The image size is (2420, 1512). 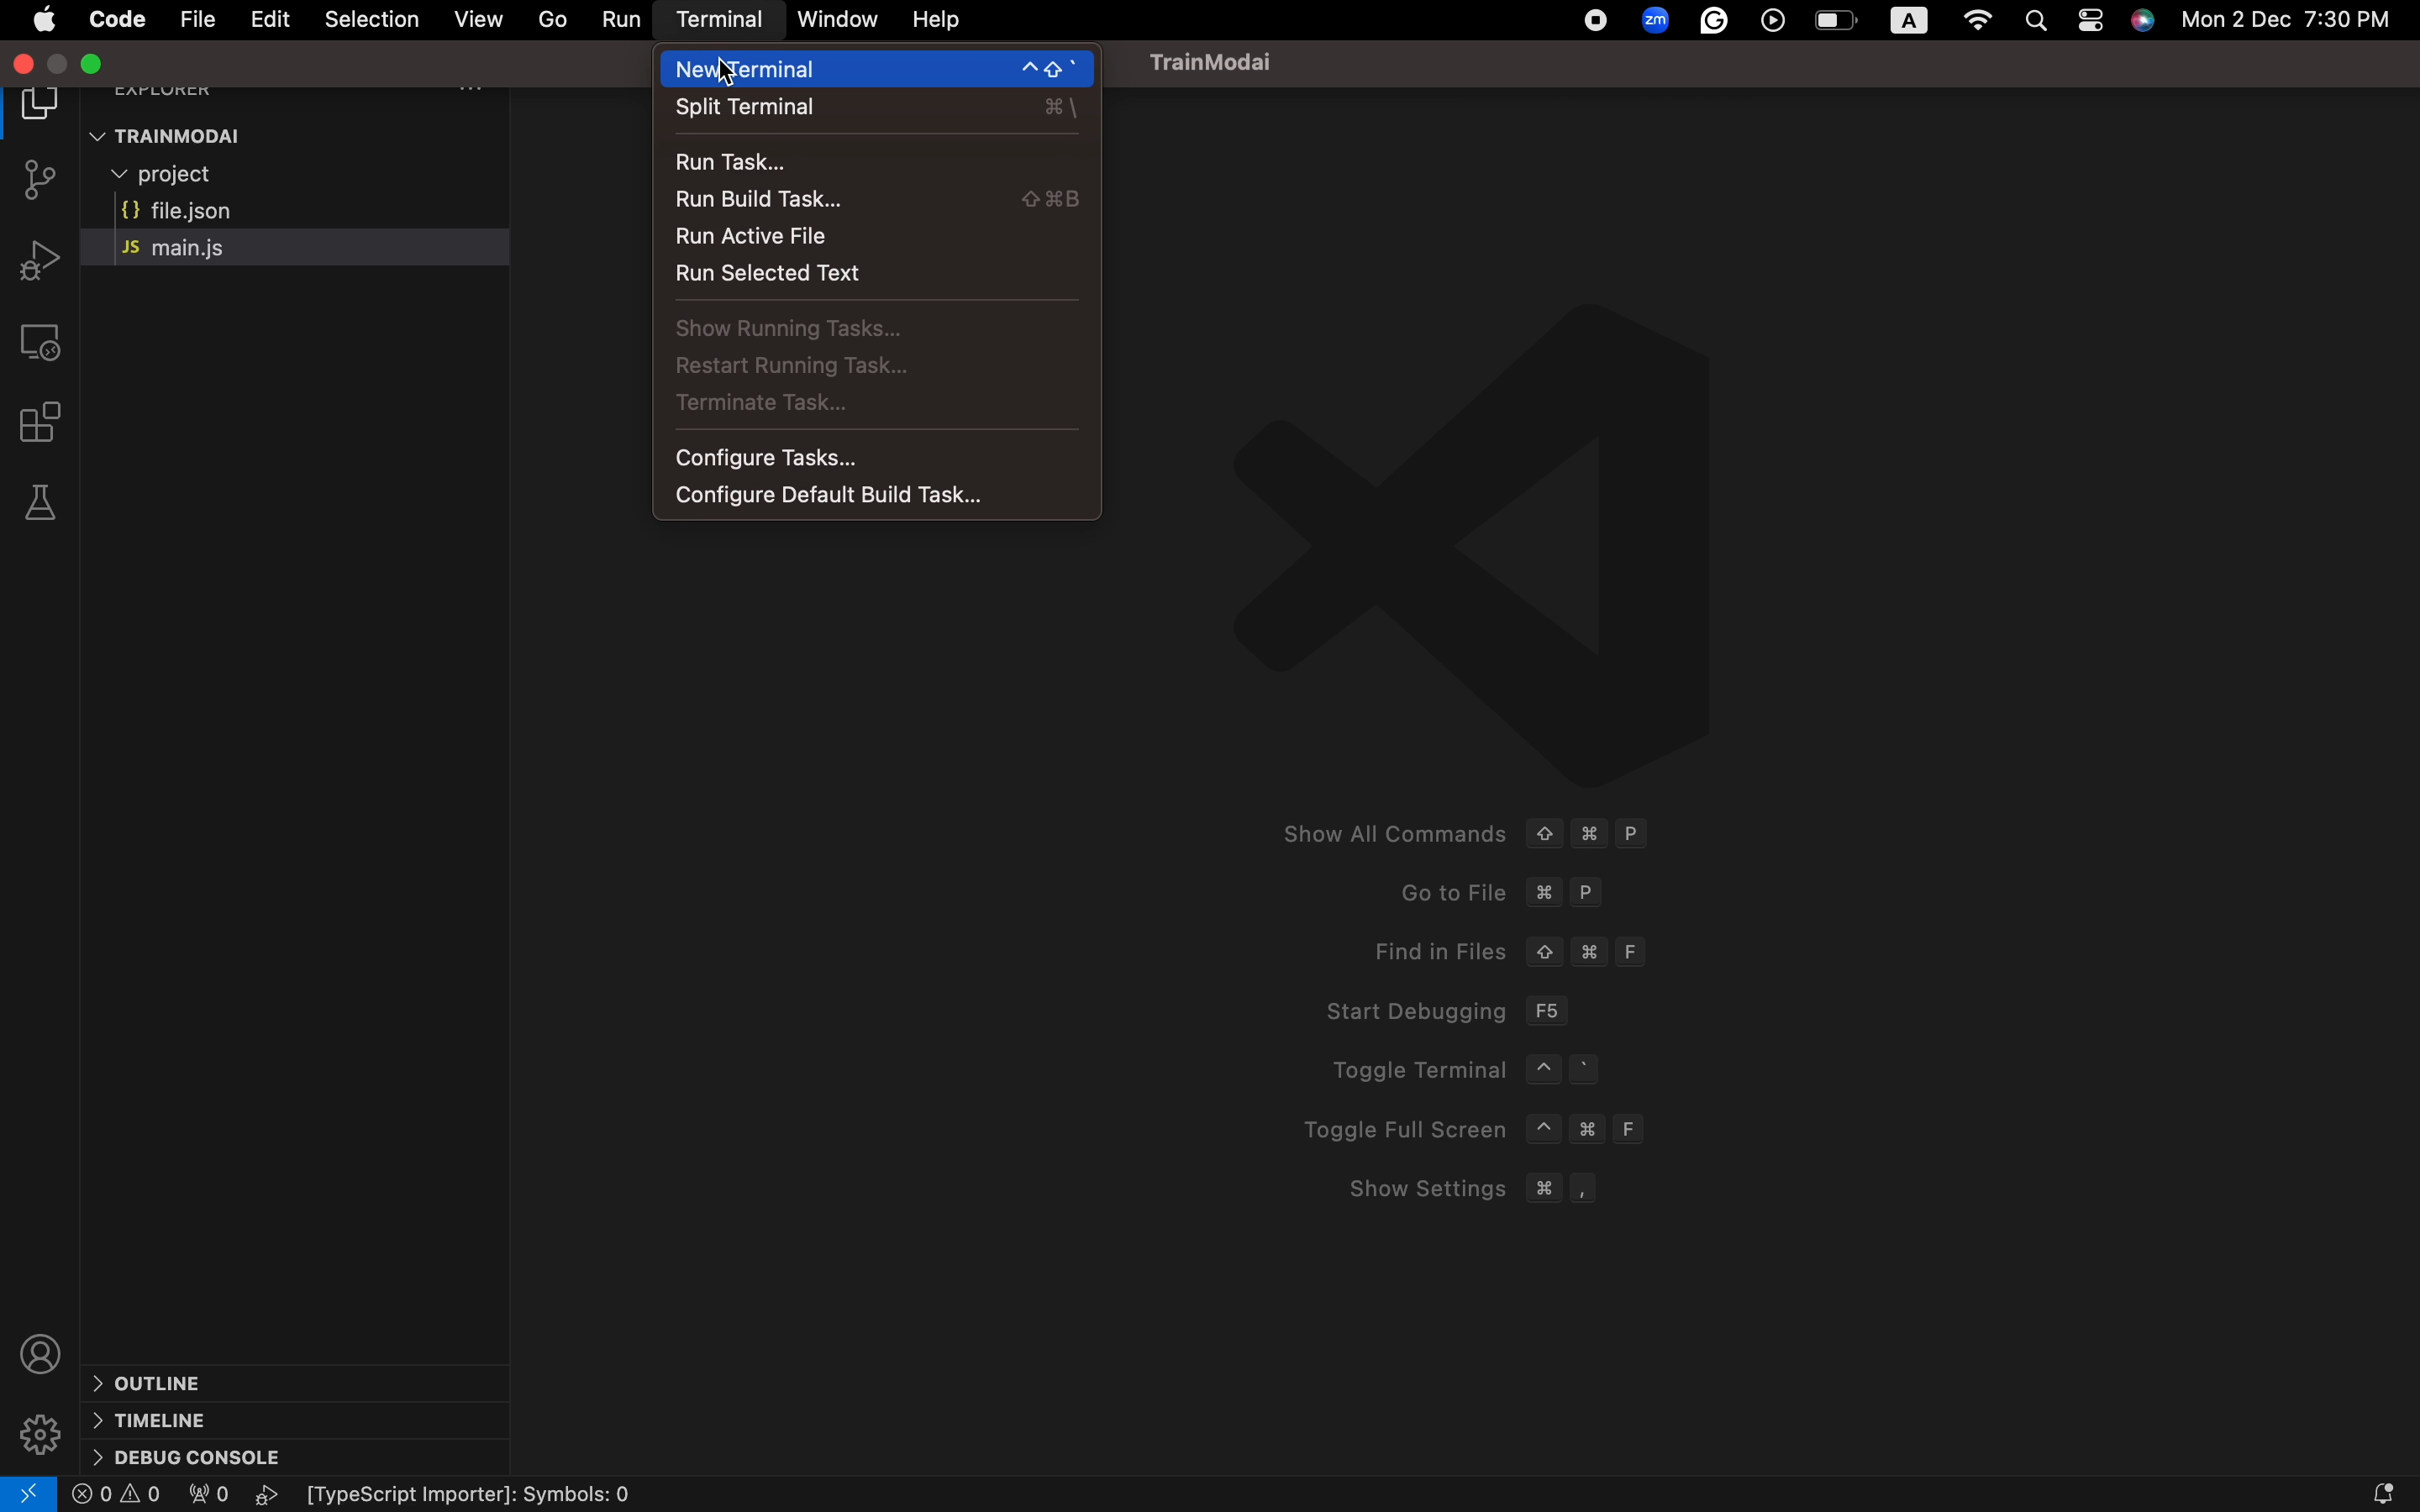 What do you see at coordinates (2093, 24) in the screenshot?
I see `Toggle` at bounding box center [2093, 24].